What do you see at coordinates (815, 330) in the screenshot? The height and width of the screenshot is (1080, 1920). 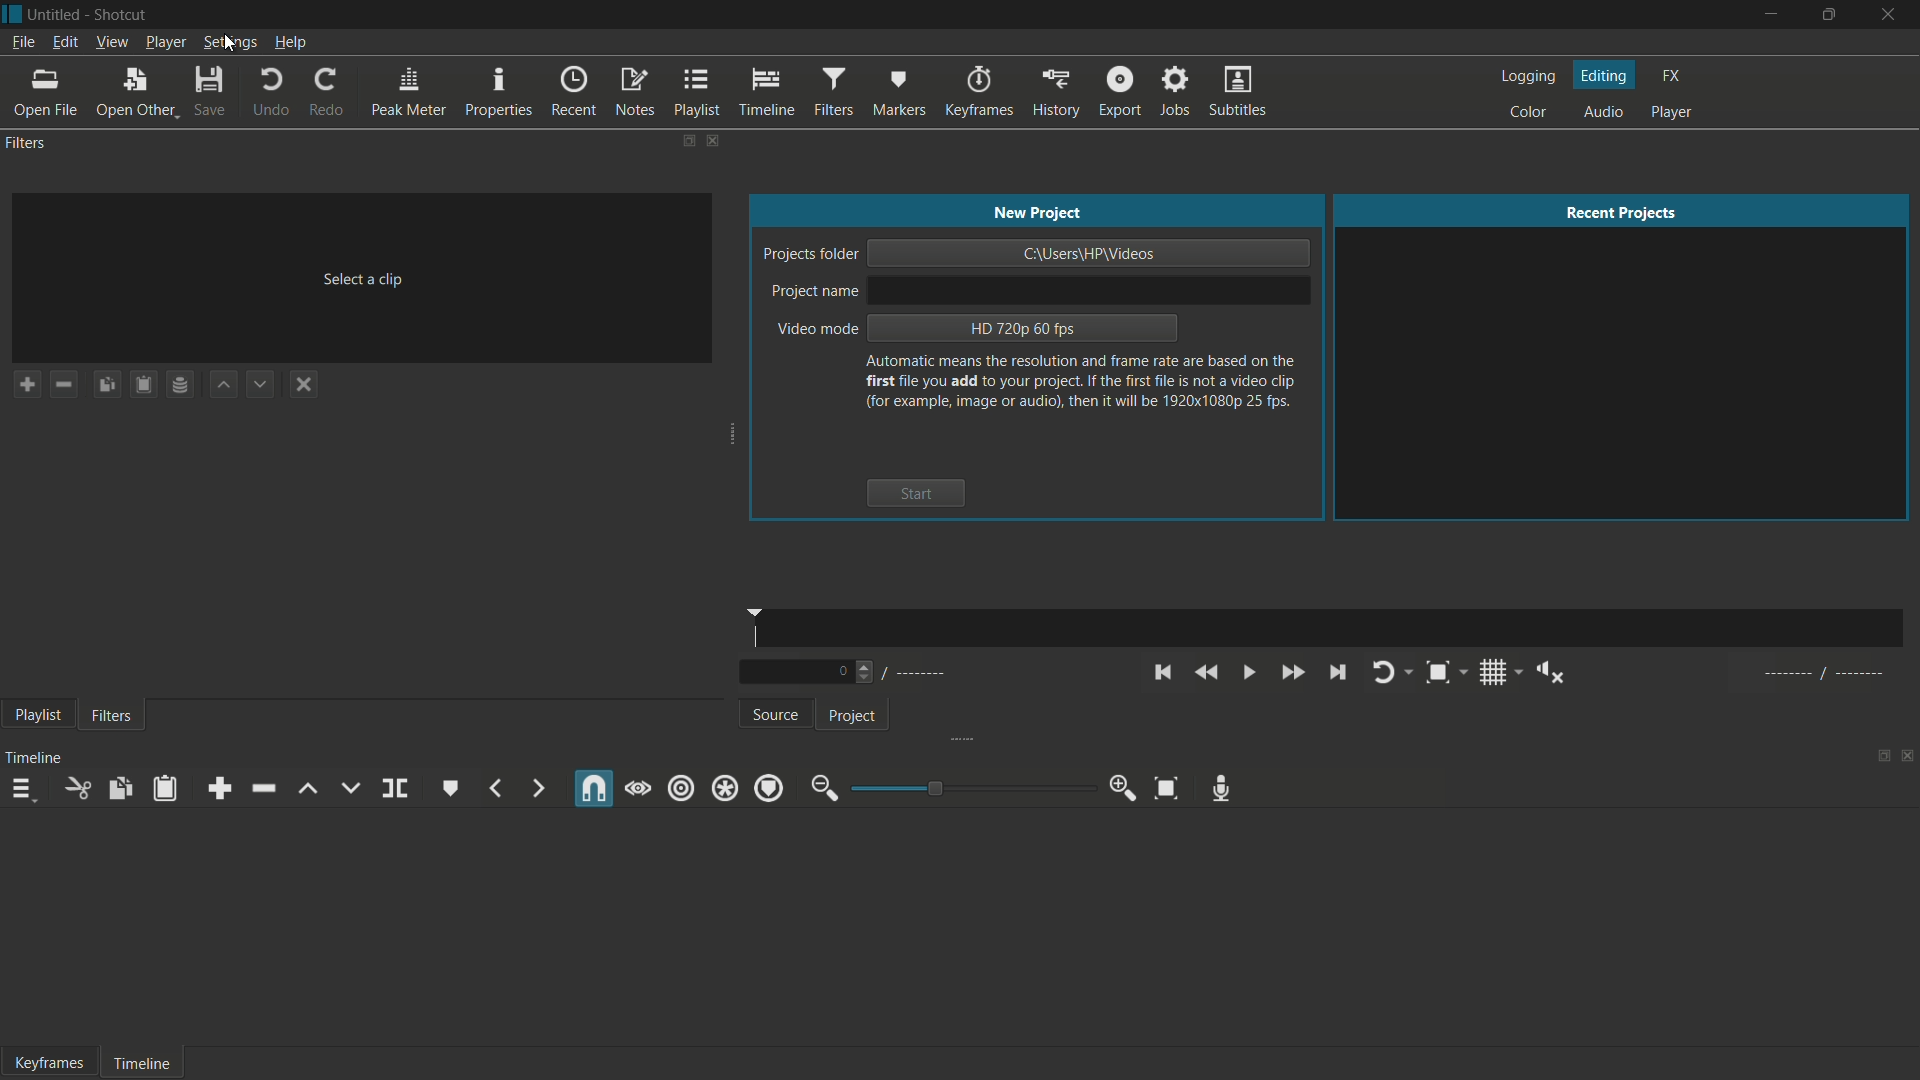 I see `video mode` at bounding box center [815, 330].